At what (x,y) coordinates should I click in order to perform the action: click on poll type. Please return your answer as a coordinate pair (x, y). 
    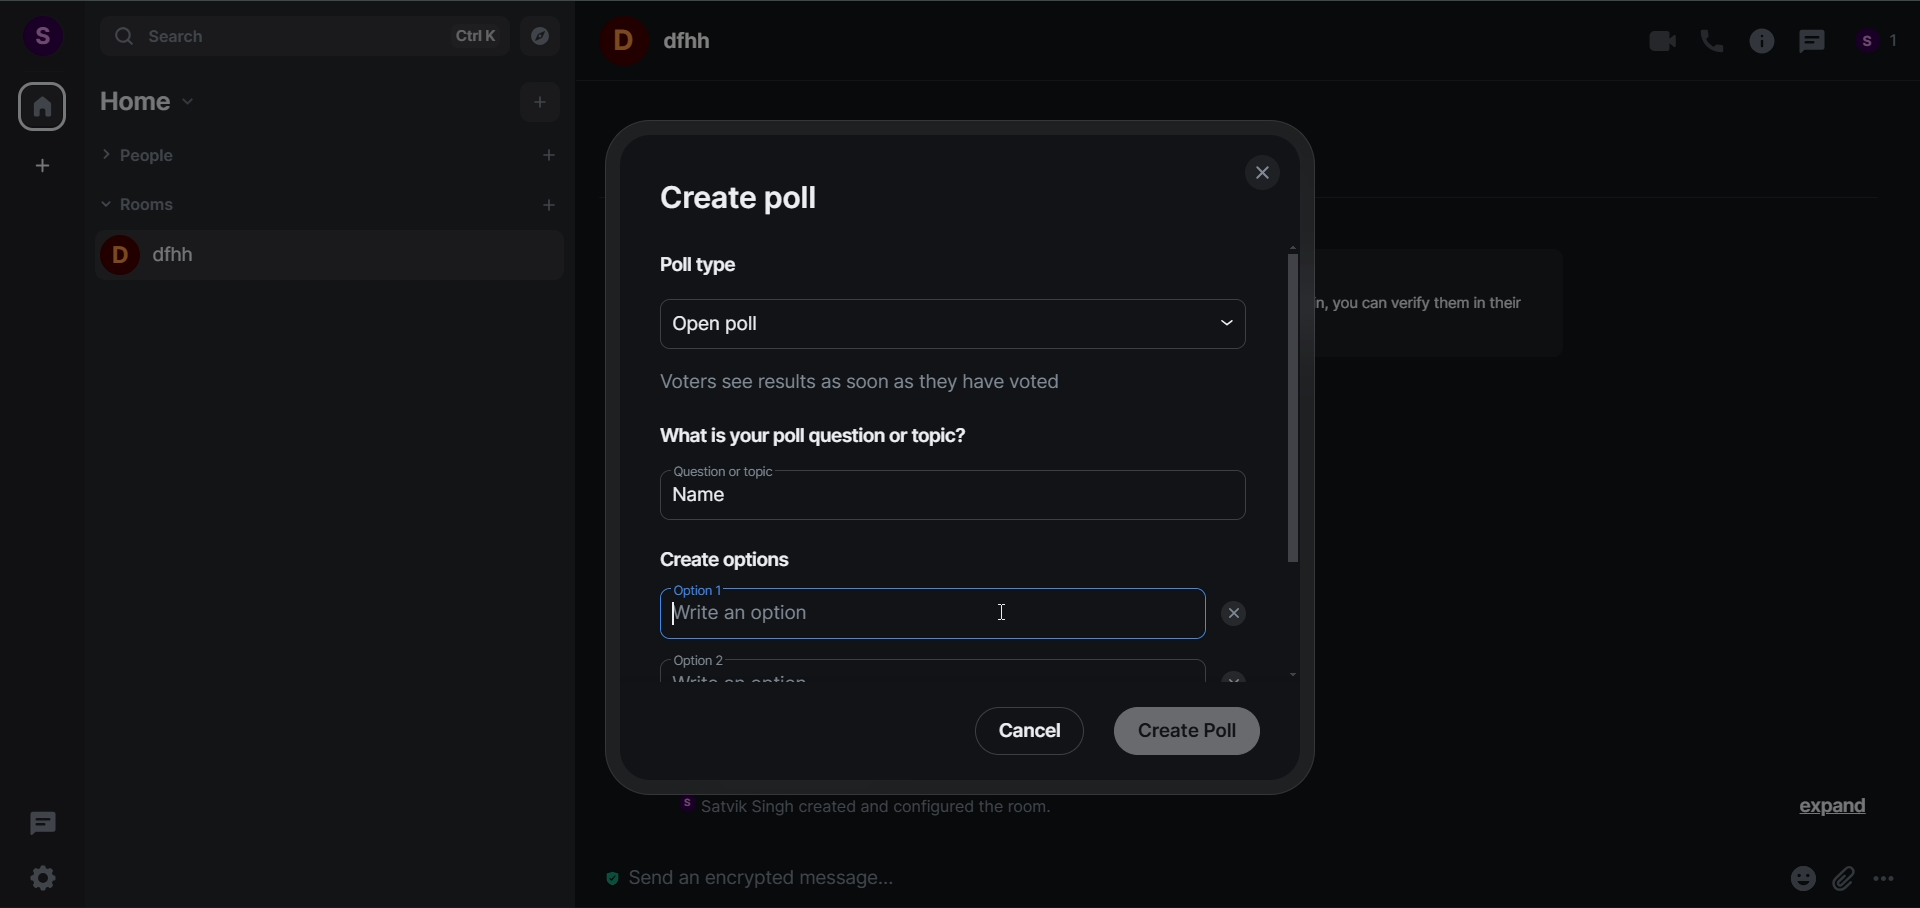
    Looking at the image, I should click on (702, 264).